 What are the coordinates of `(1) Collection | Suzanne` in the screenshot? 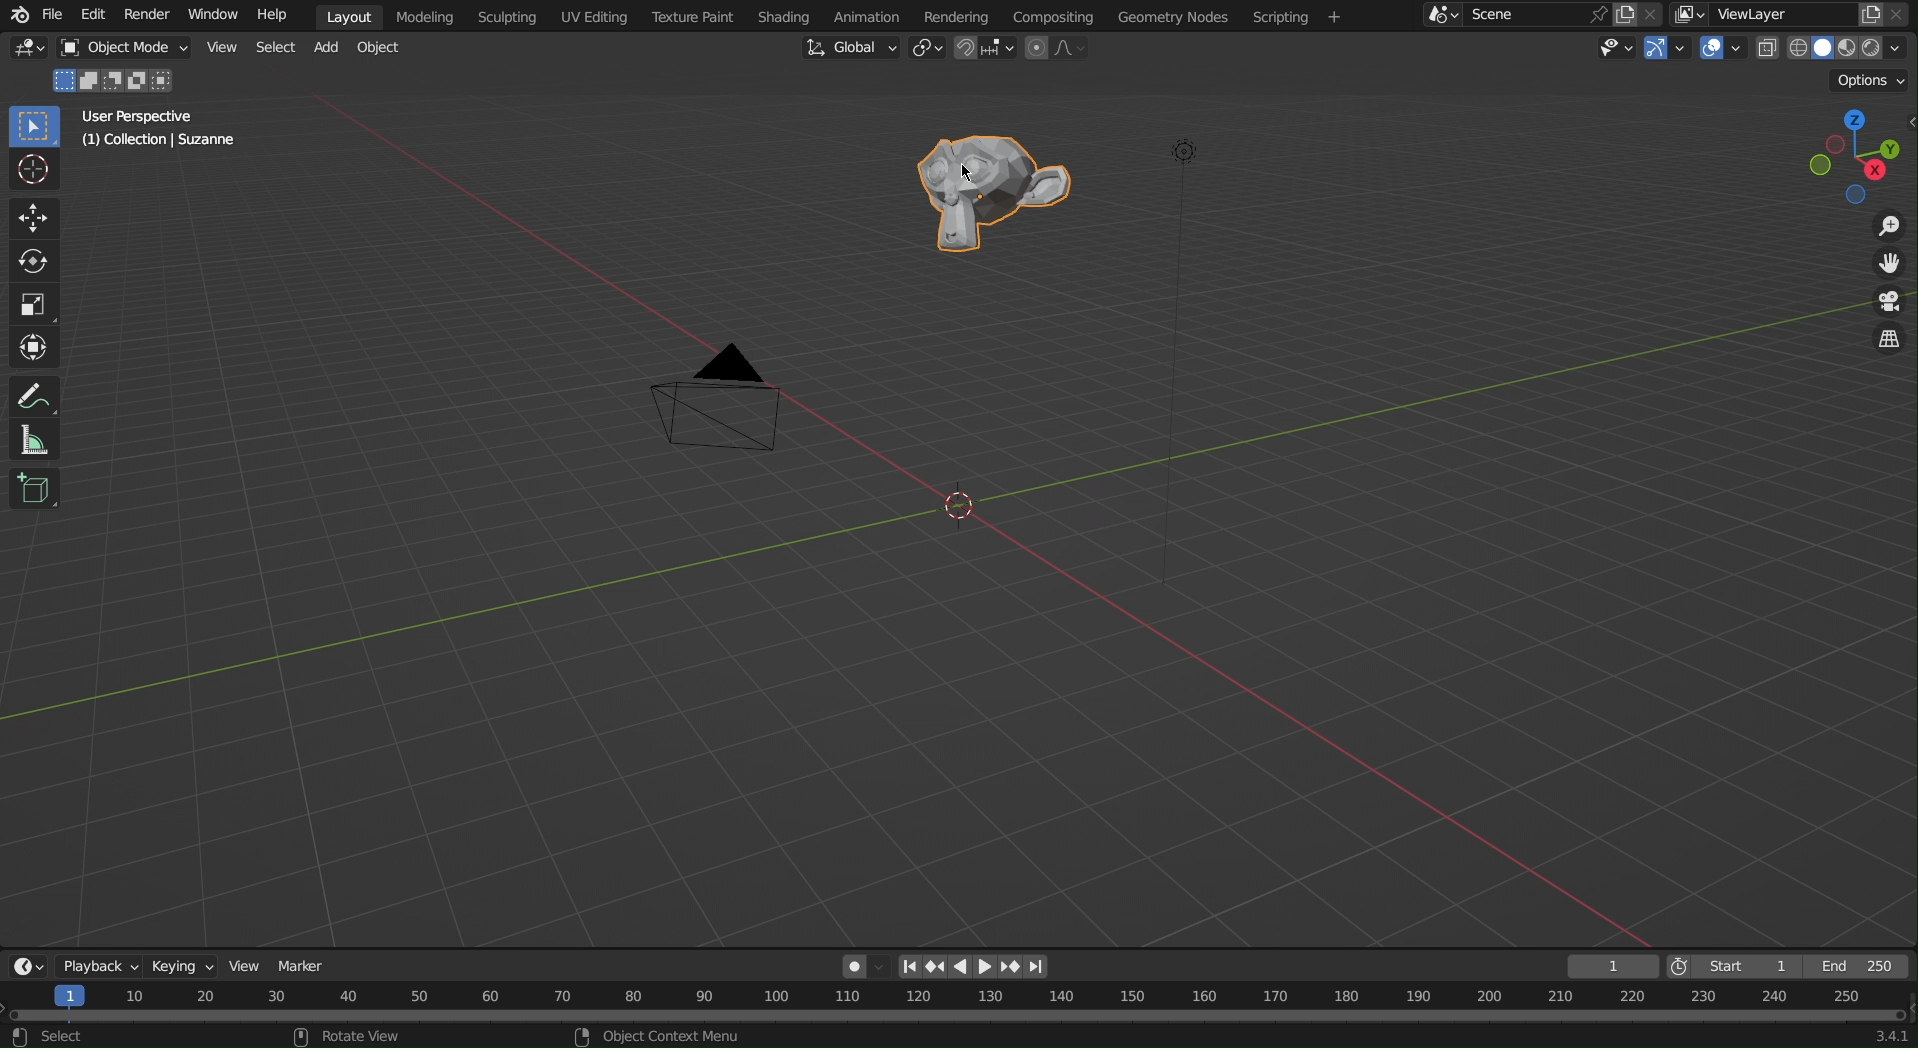 It's located at (162, 141).